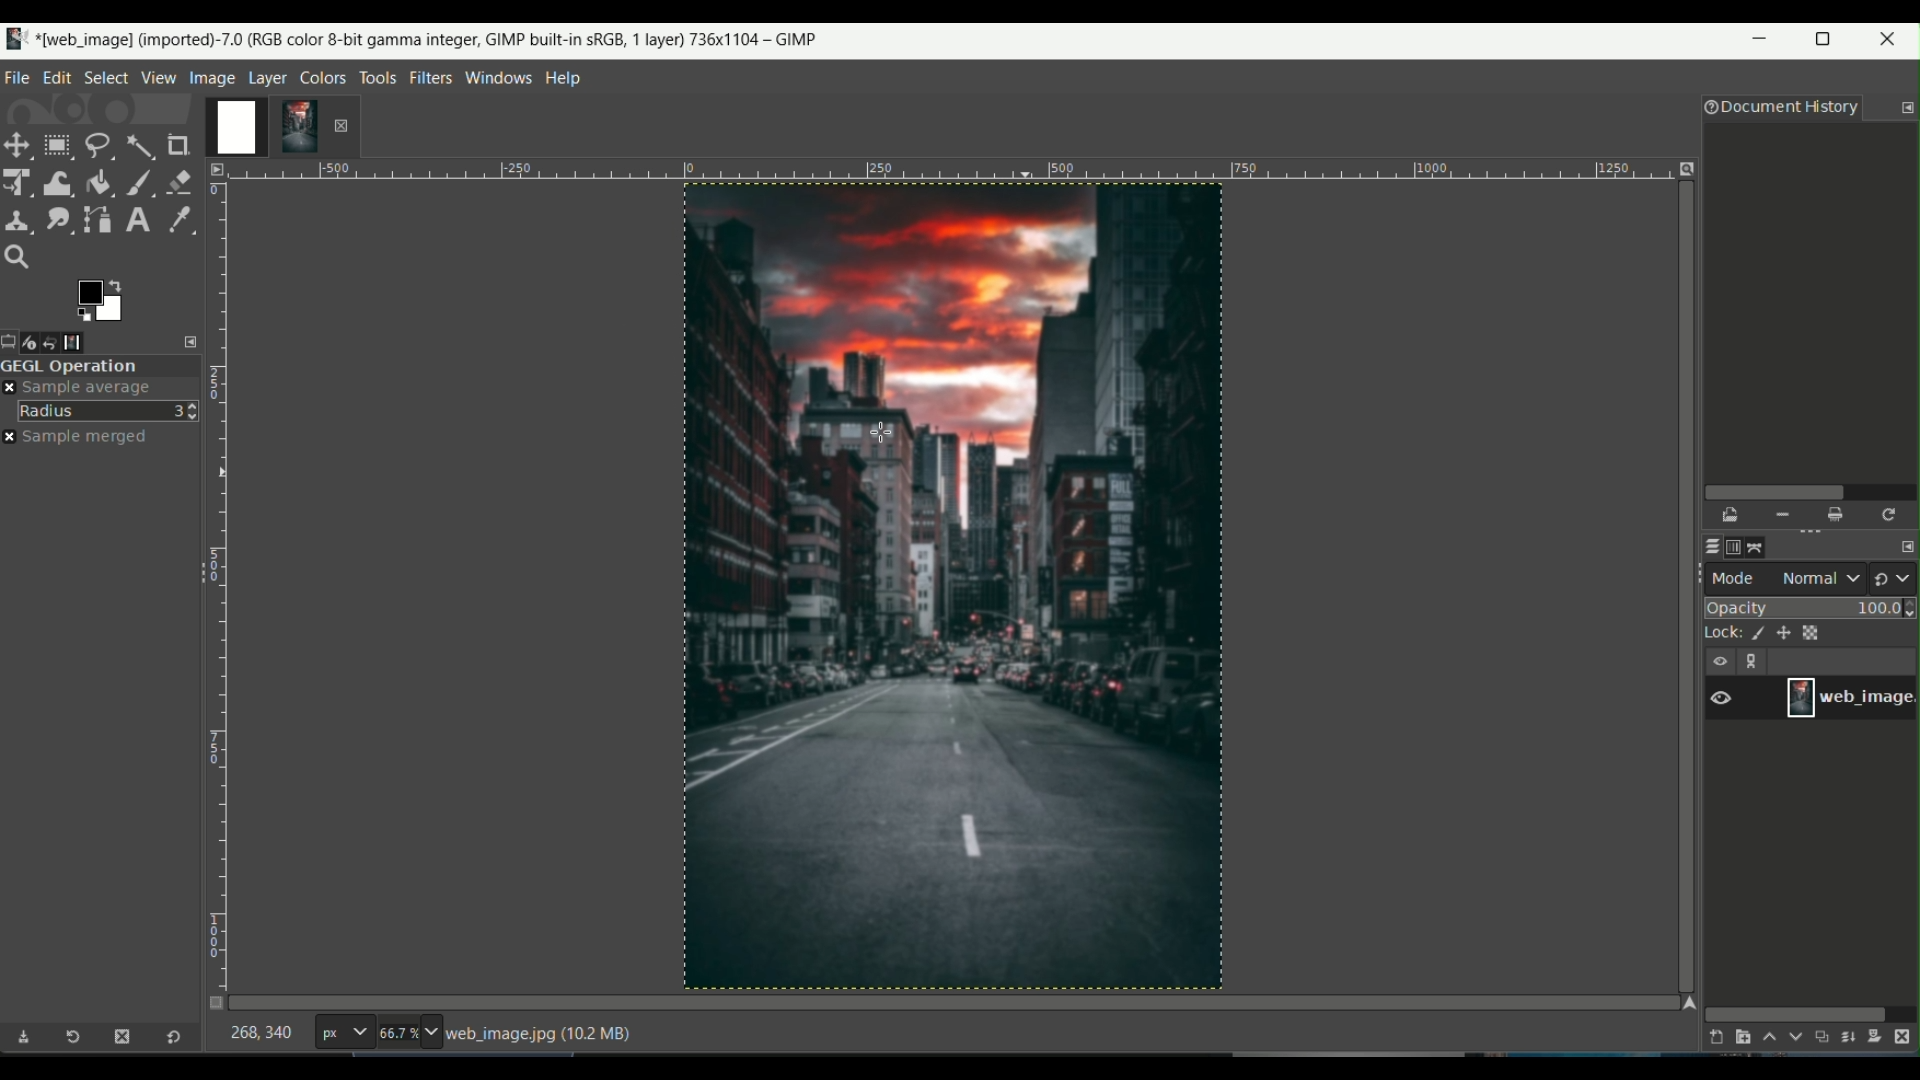 This screenshot has height=1080, width=1920. What do you see at coordinates (1907, 108) in the screenshot?
I see `configure this tab` at bounding box center [1907, 108].